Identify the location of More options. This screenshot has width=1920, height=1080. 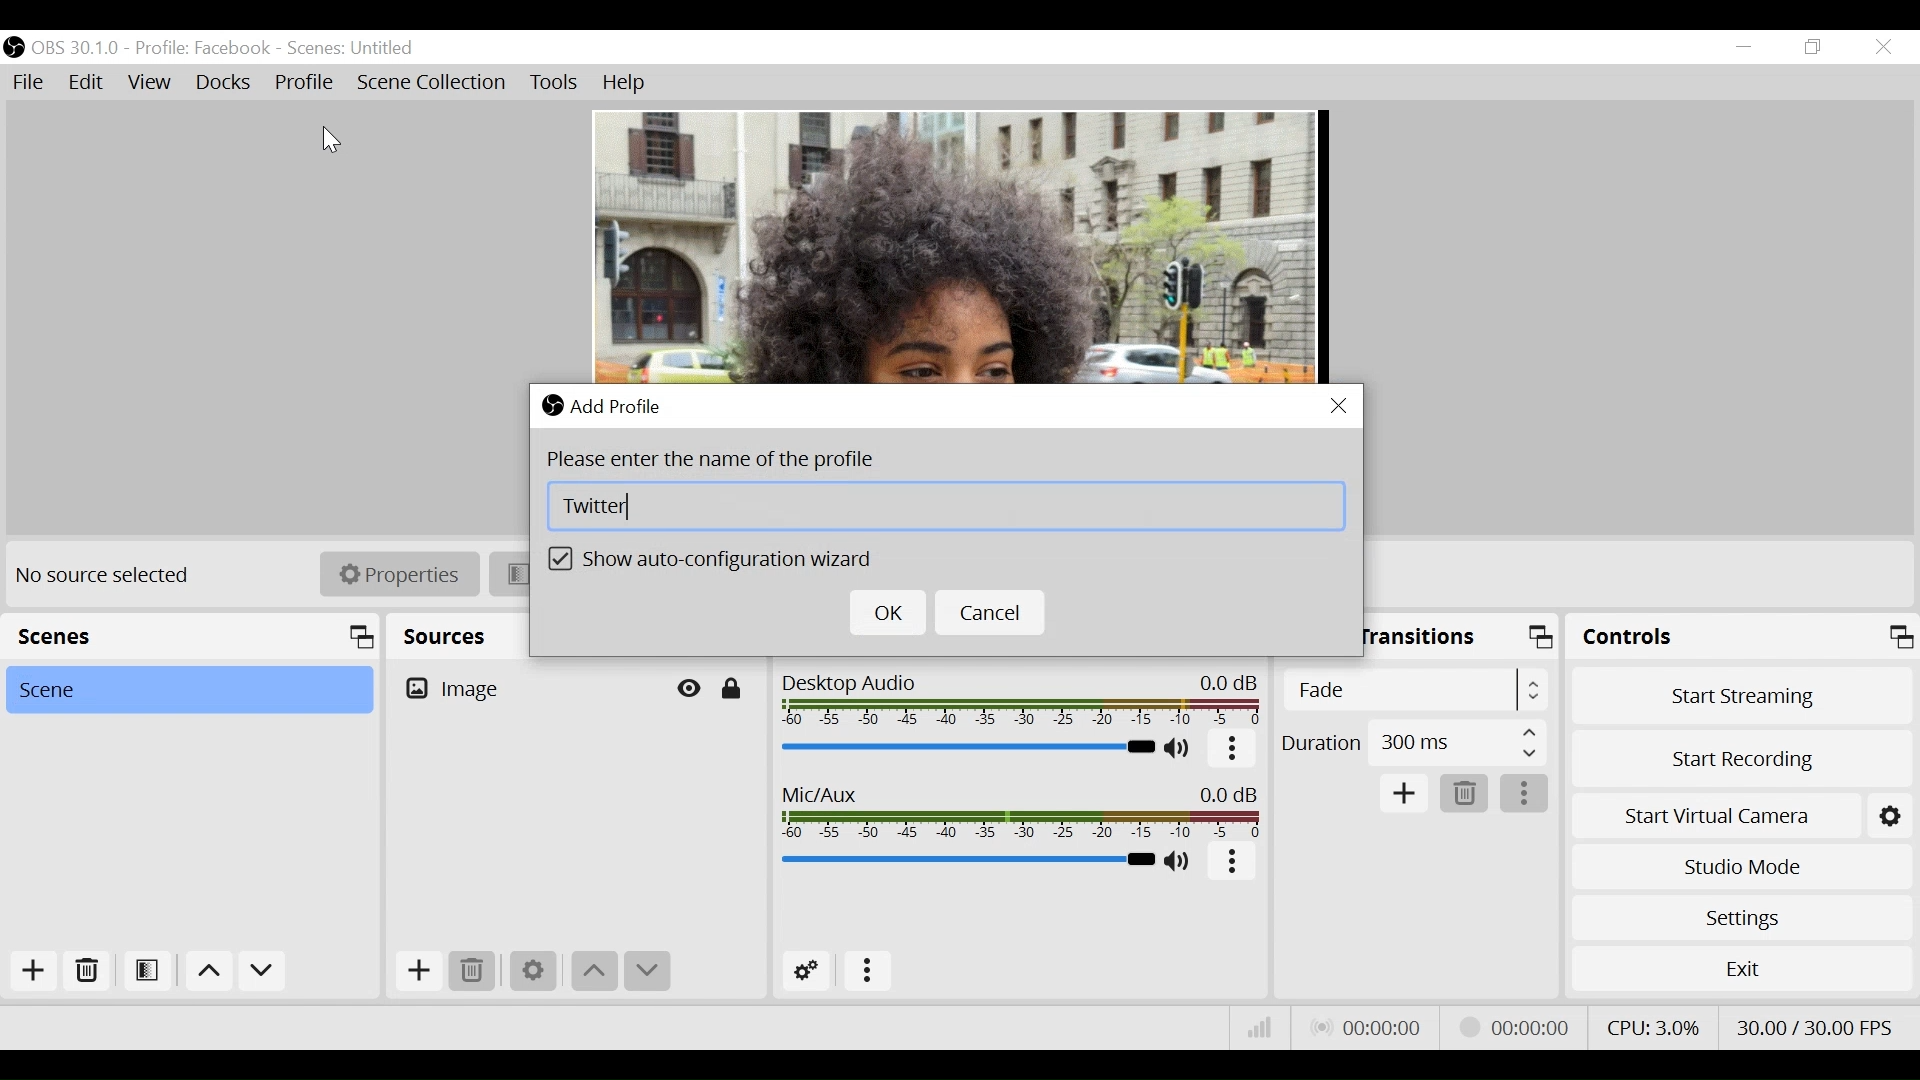
(1525, 794).